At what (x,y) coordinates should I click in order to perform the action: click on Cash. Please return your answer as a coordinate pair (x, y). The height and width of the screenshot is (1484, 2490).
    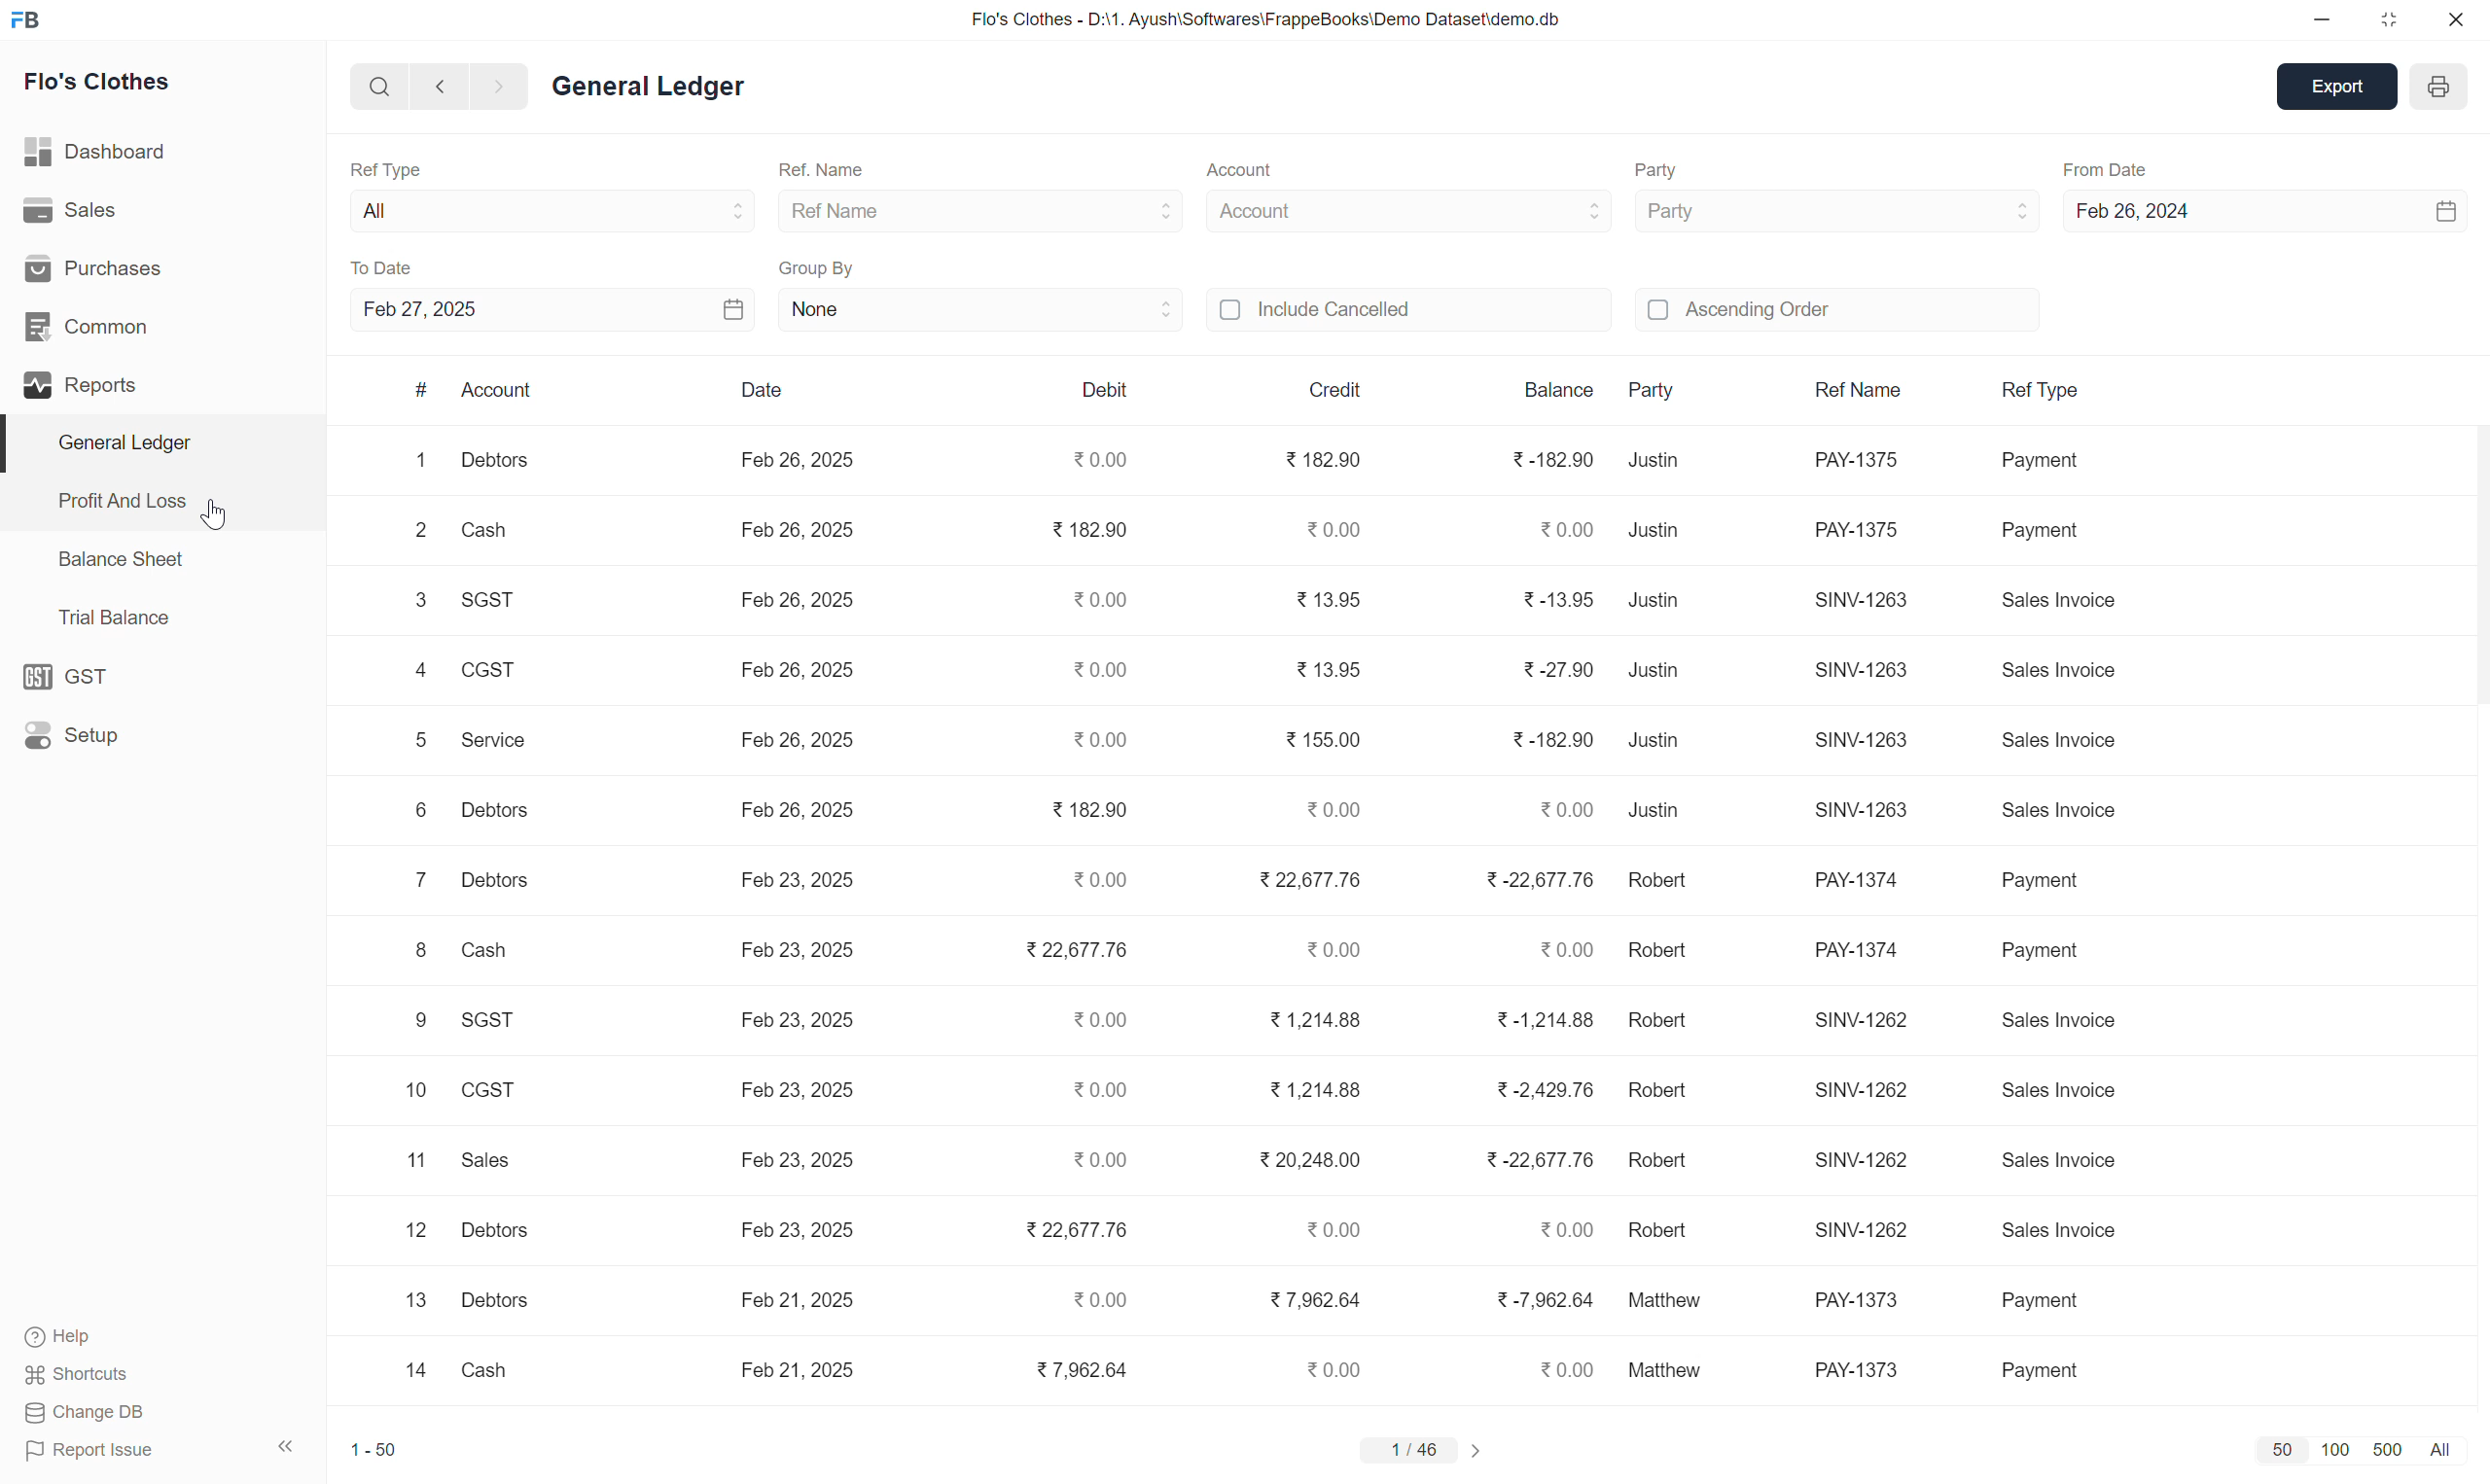
    Looking at the image, I should click on (479, 952).